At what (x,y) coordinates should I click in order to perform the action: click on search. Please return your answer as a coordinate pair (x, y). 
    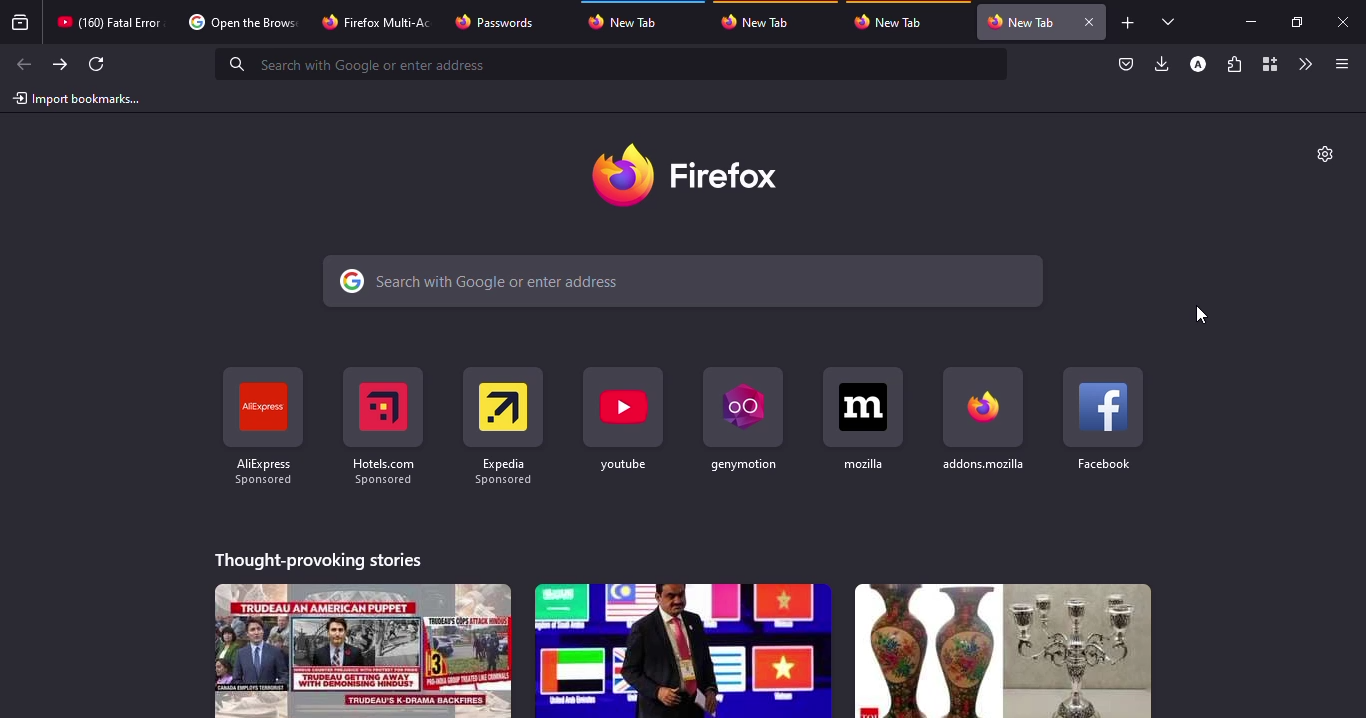
    Looking at the image, I should click on (357, 64).